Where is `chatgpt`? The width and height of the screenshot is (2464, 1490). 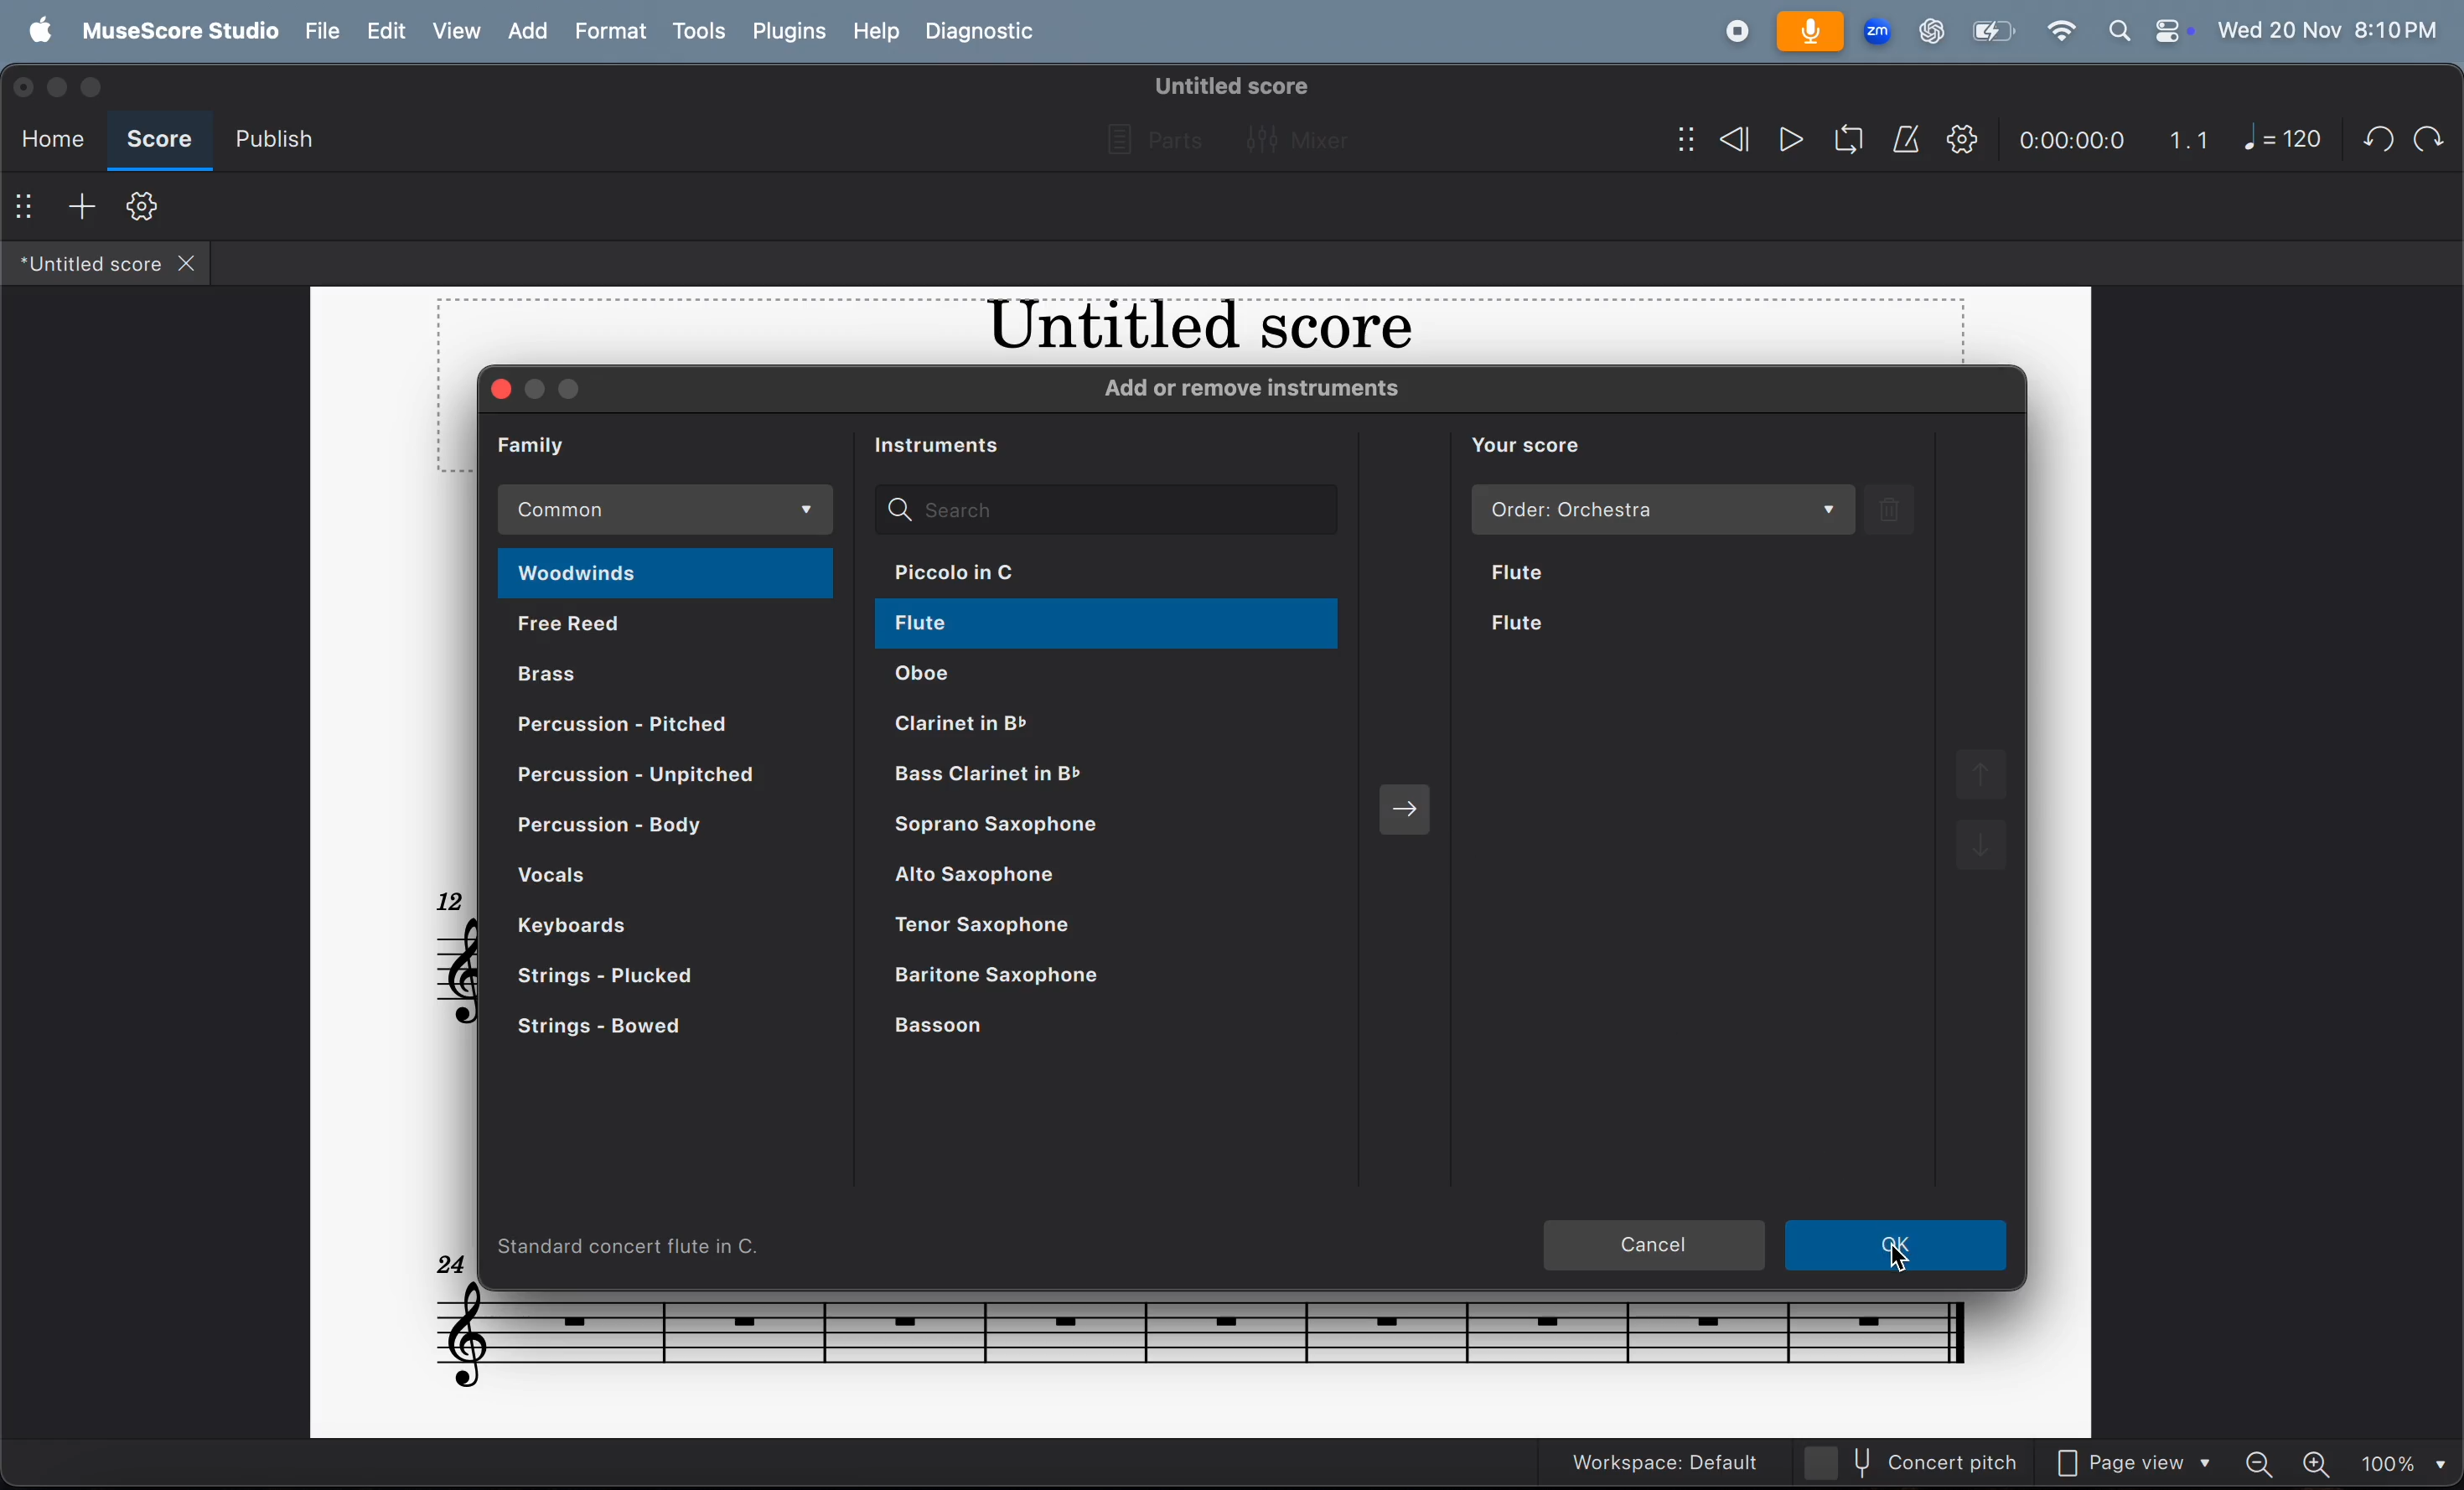 chatgpt is located at coordinates (1932, 30).